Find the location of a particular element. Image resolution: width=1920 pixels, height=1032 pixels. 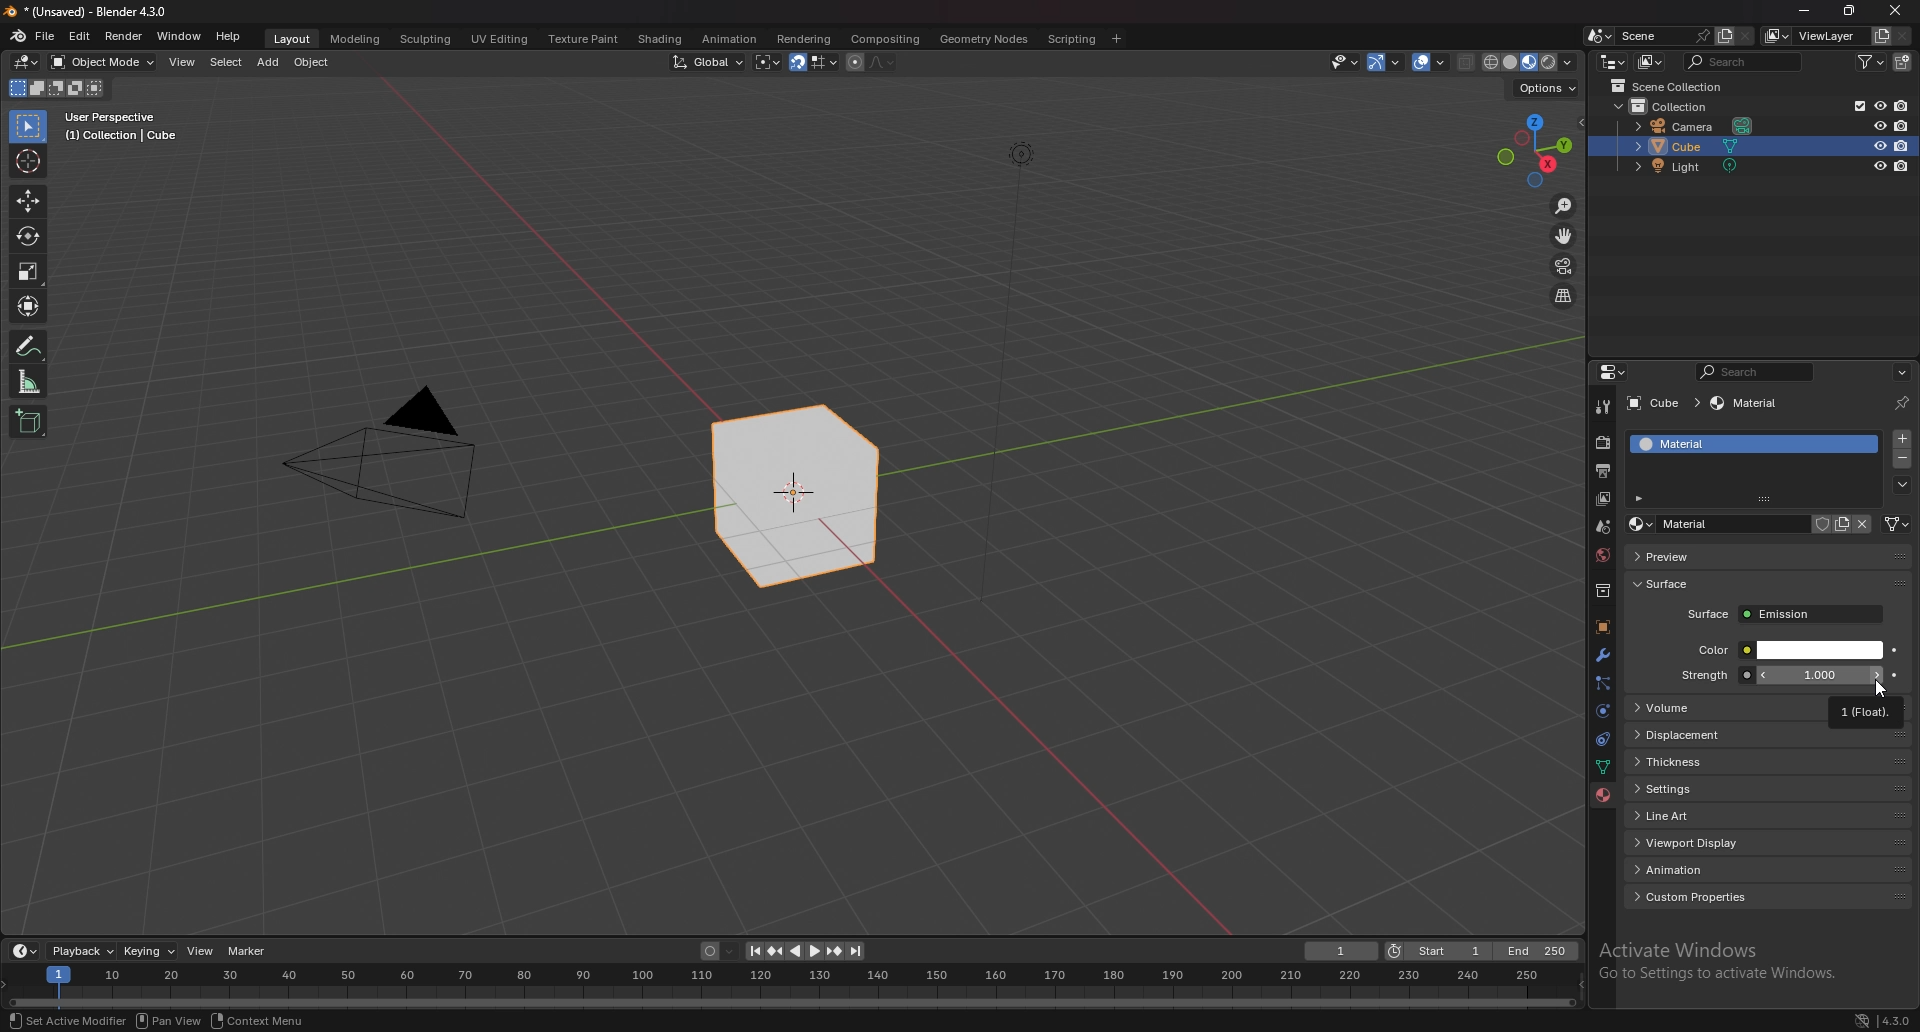

object is located at coordinates (315, 62).